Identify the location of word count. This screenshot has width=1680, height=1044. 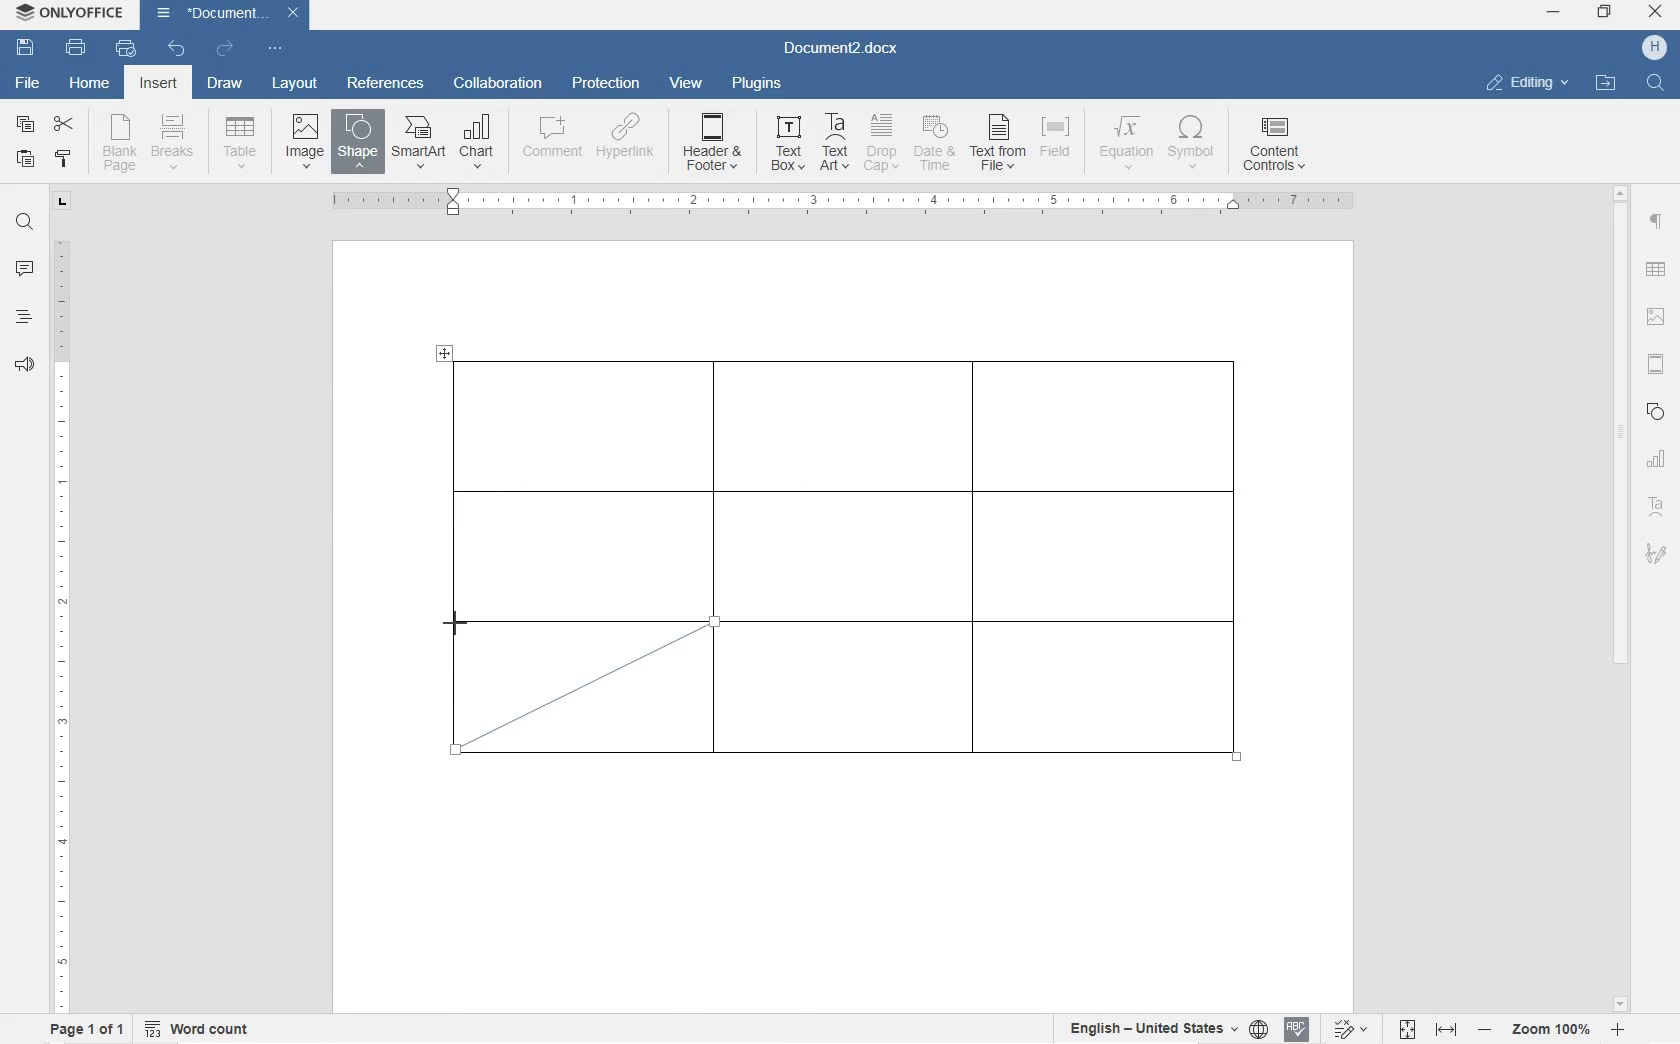
(199, 1028).